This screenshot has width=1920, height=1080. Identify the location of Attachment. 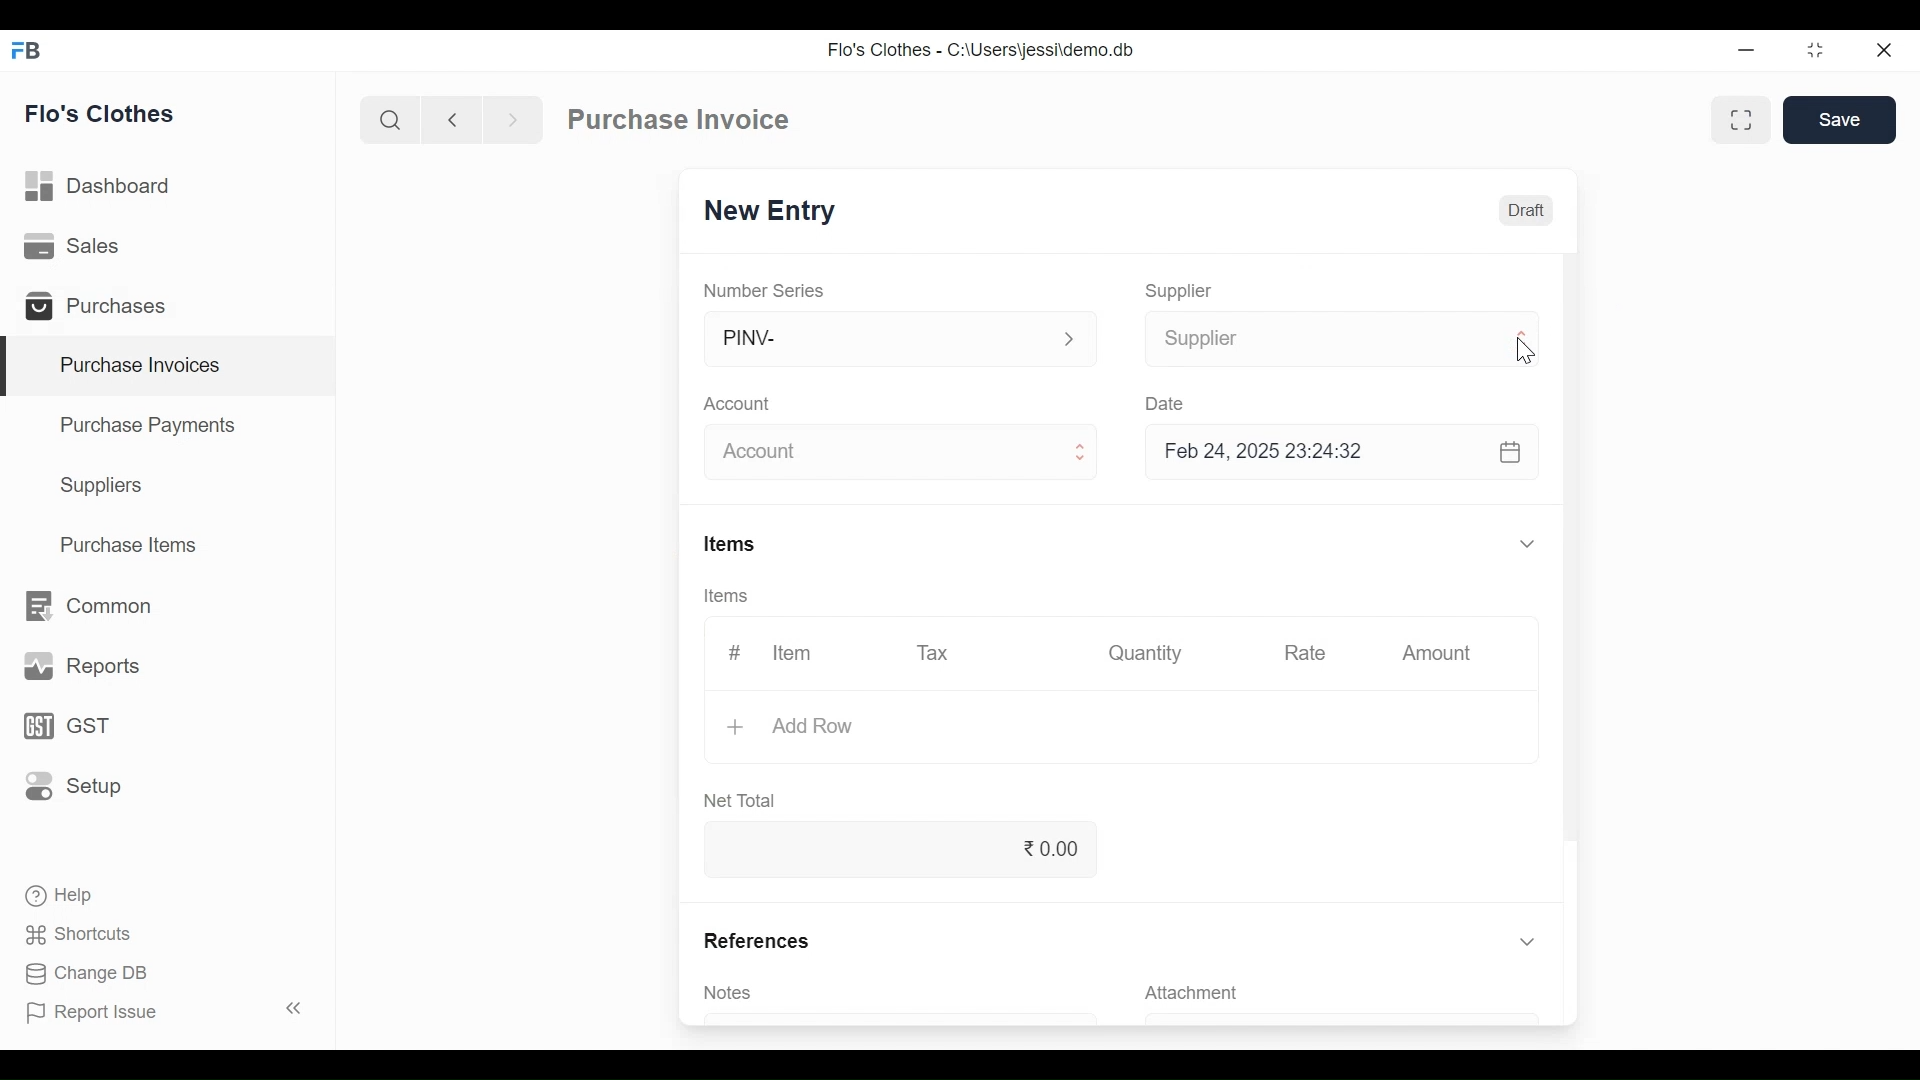
(1195, 992).